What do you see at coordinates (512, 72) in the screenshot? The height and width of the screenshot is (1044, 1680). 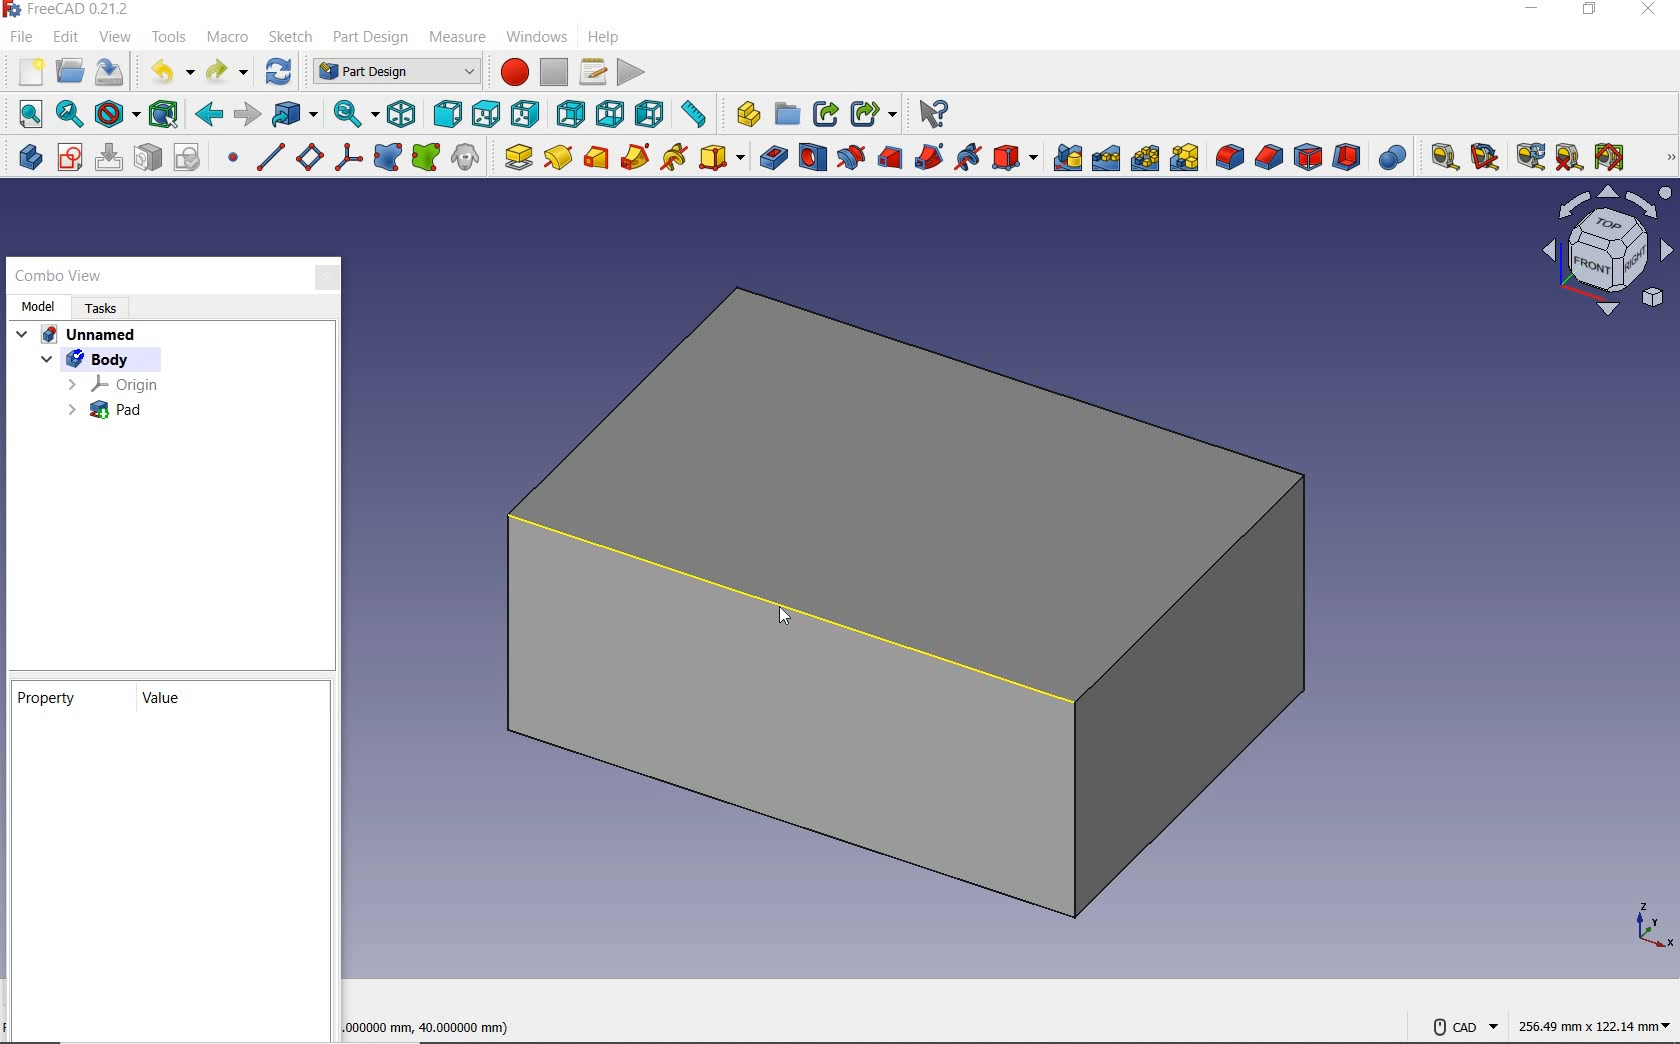 I see `macro recording` at bounding box center [512, 72].